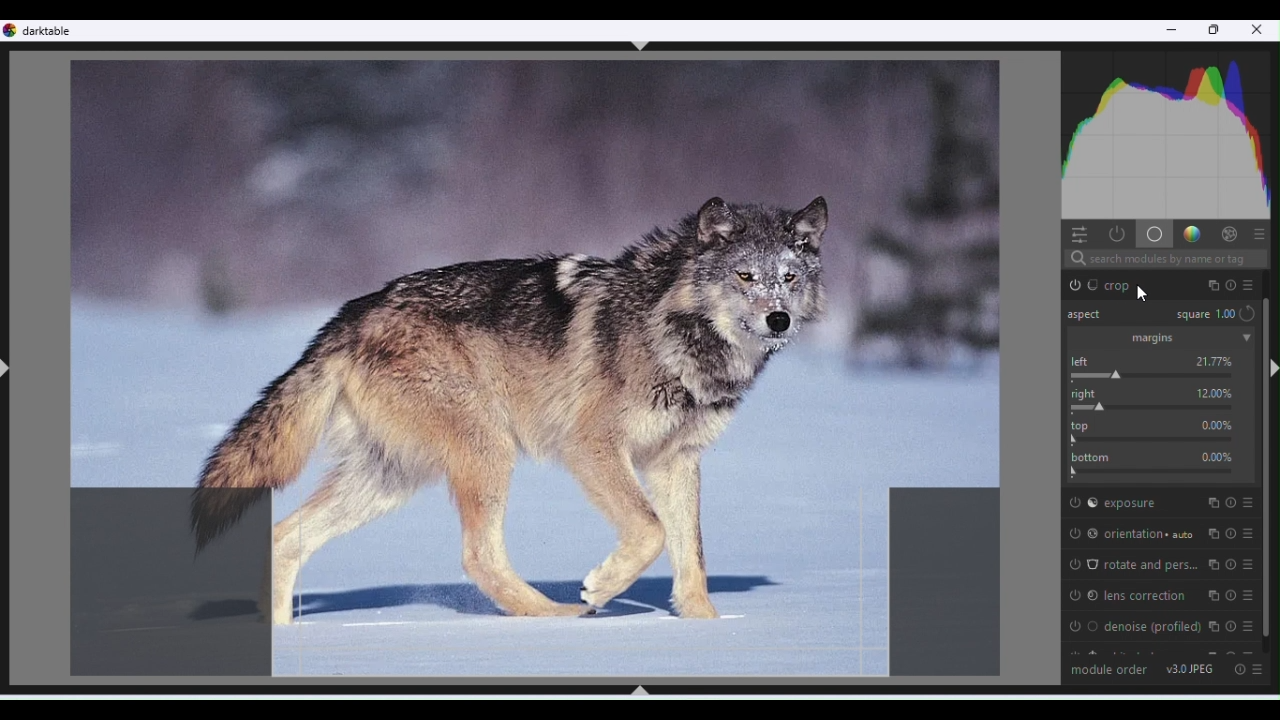 The image size is (1280, 720). Describe the element at coordinates (1158, 530) in the screenshot. I see `Orientation` at that location.